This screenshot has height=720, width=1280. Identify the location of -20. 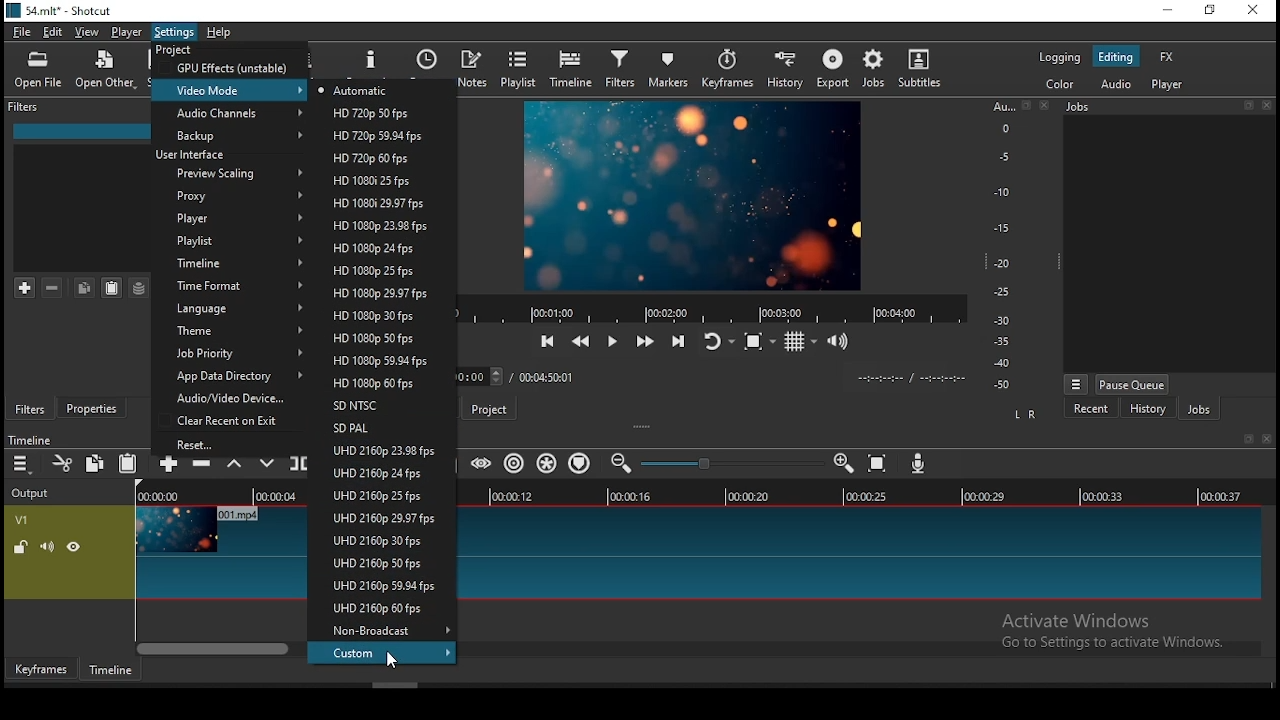
(1002, 263).